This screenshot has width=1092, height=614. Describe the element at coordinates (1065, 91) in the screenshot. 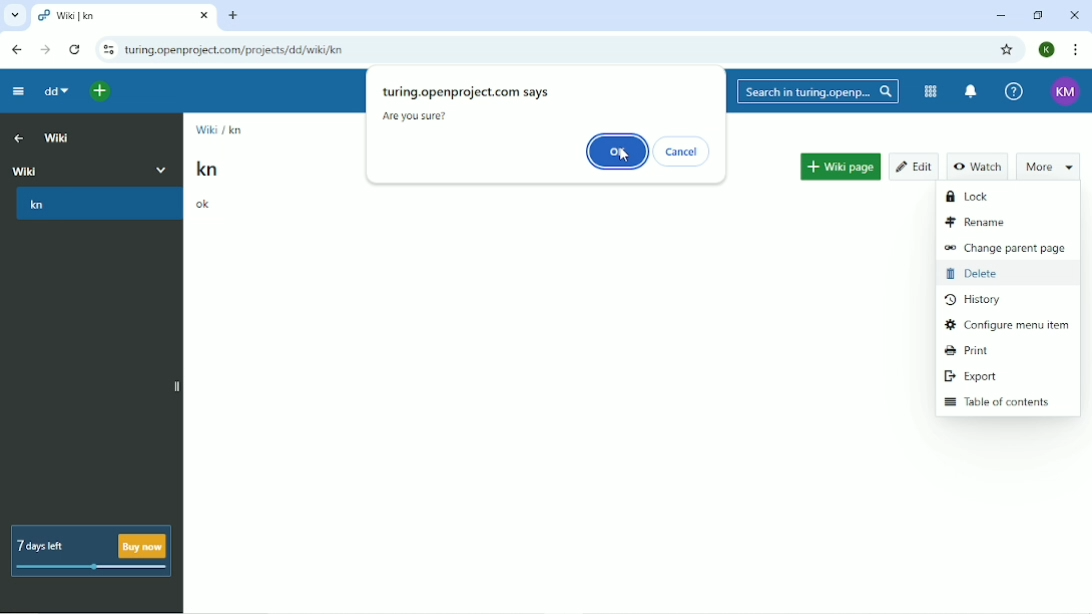

I see `Account` at that location.